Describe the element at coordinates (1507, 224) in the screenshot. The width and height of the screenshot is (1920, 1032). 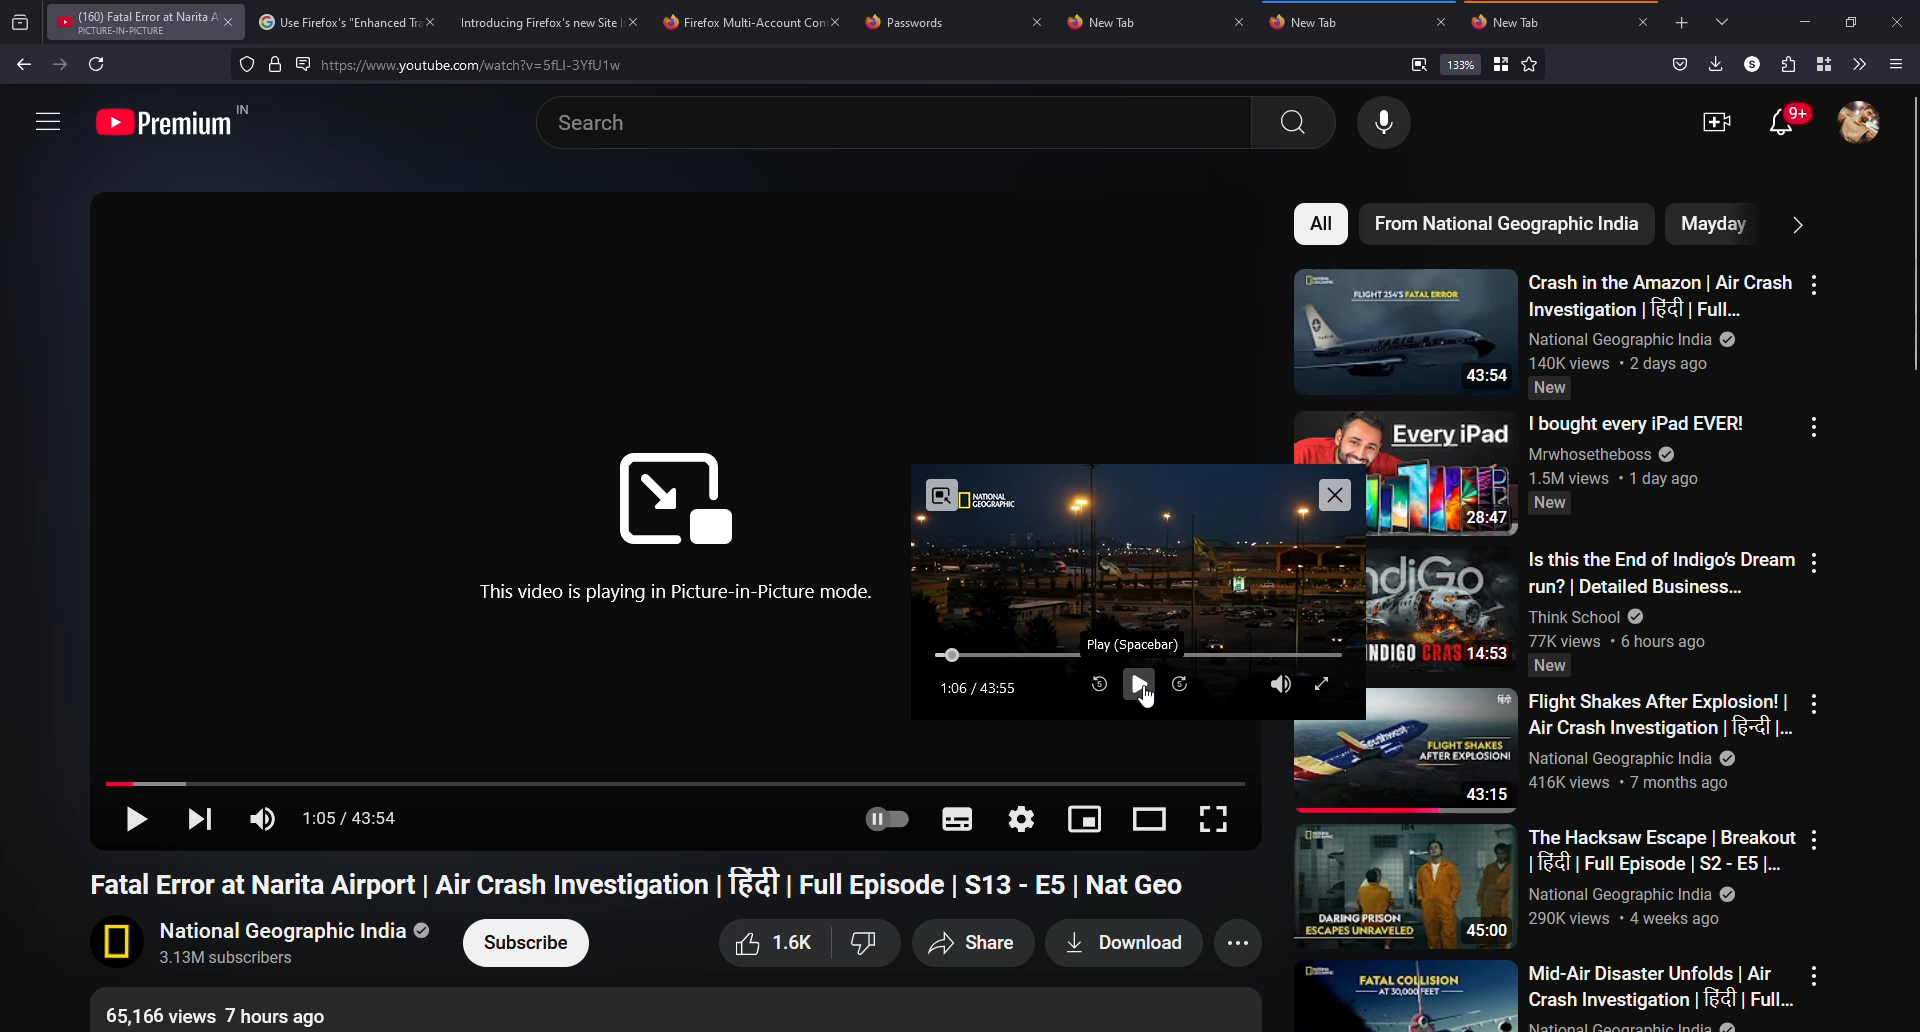
I see `nat geo` at that location.